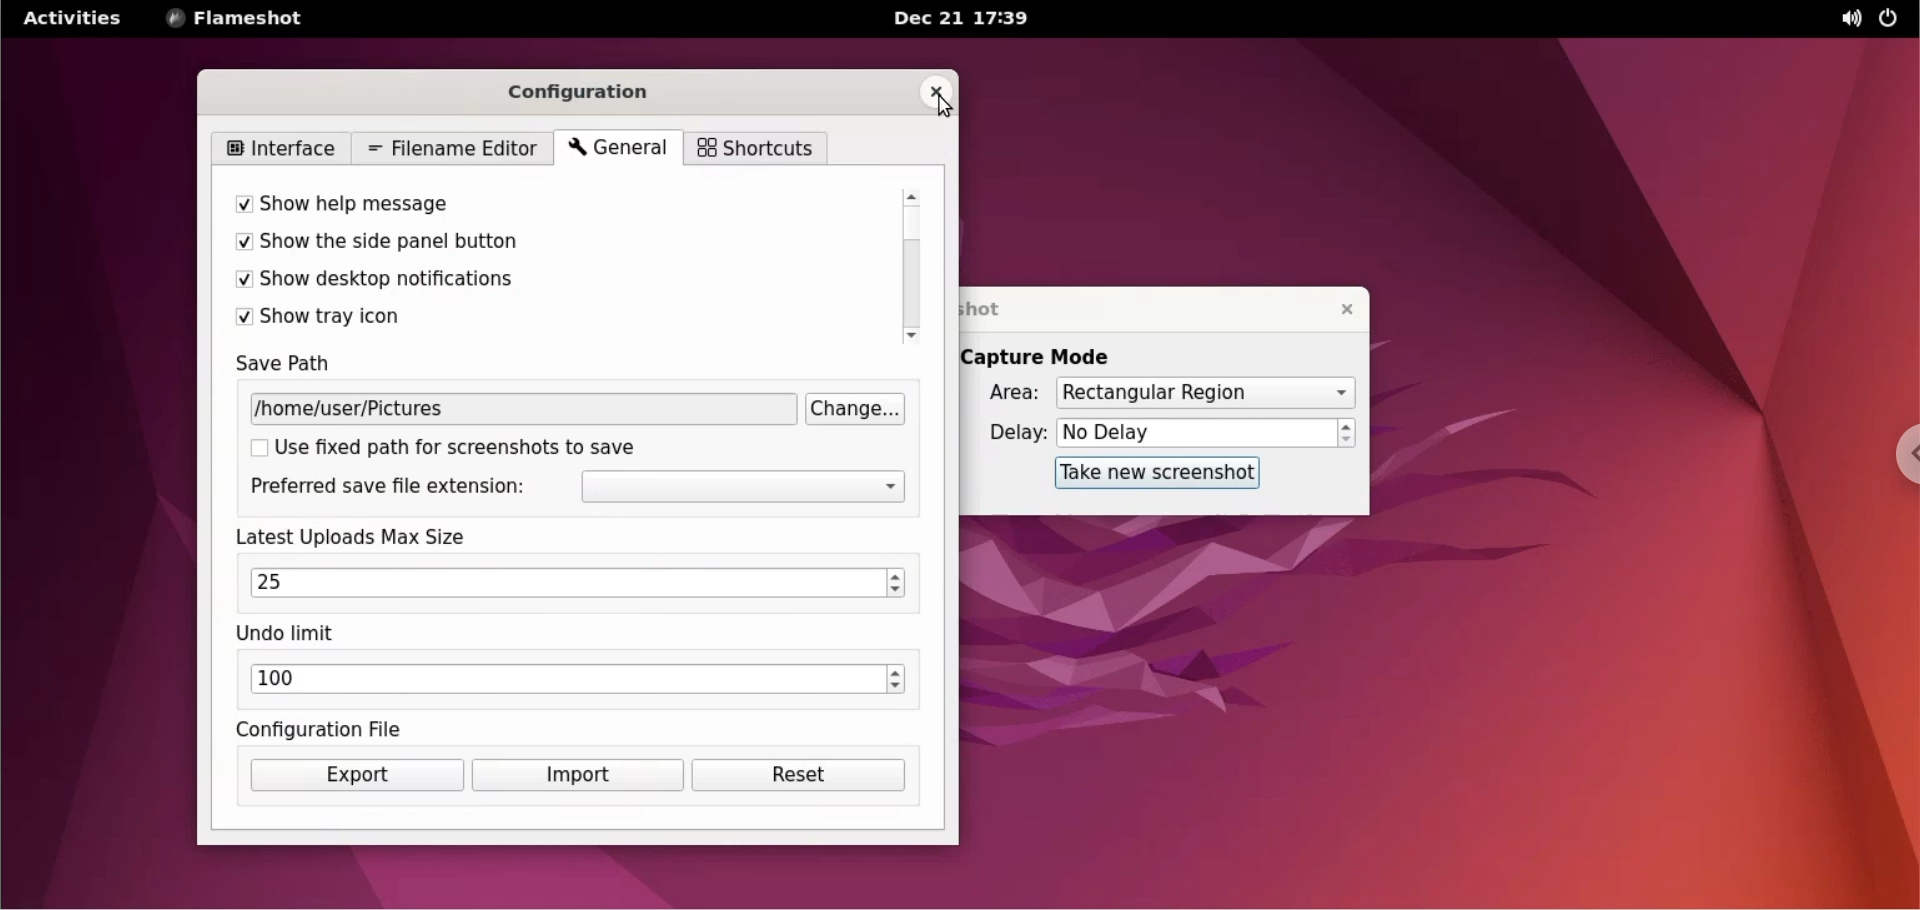  Describe the element at coordinates (239, 20) in the screenshot. I see `flameshot menu` at that location.